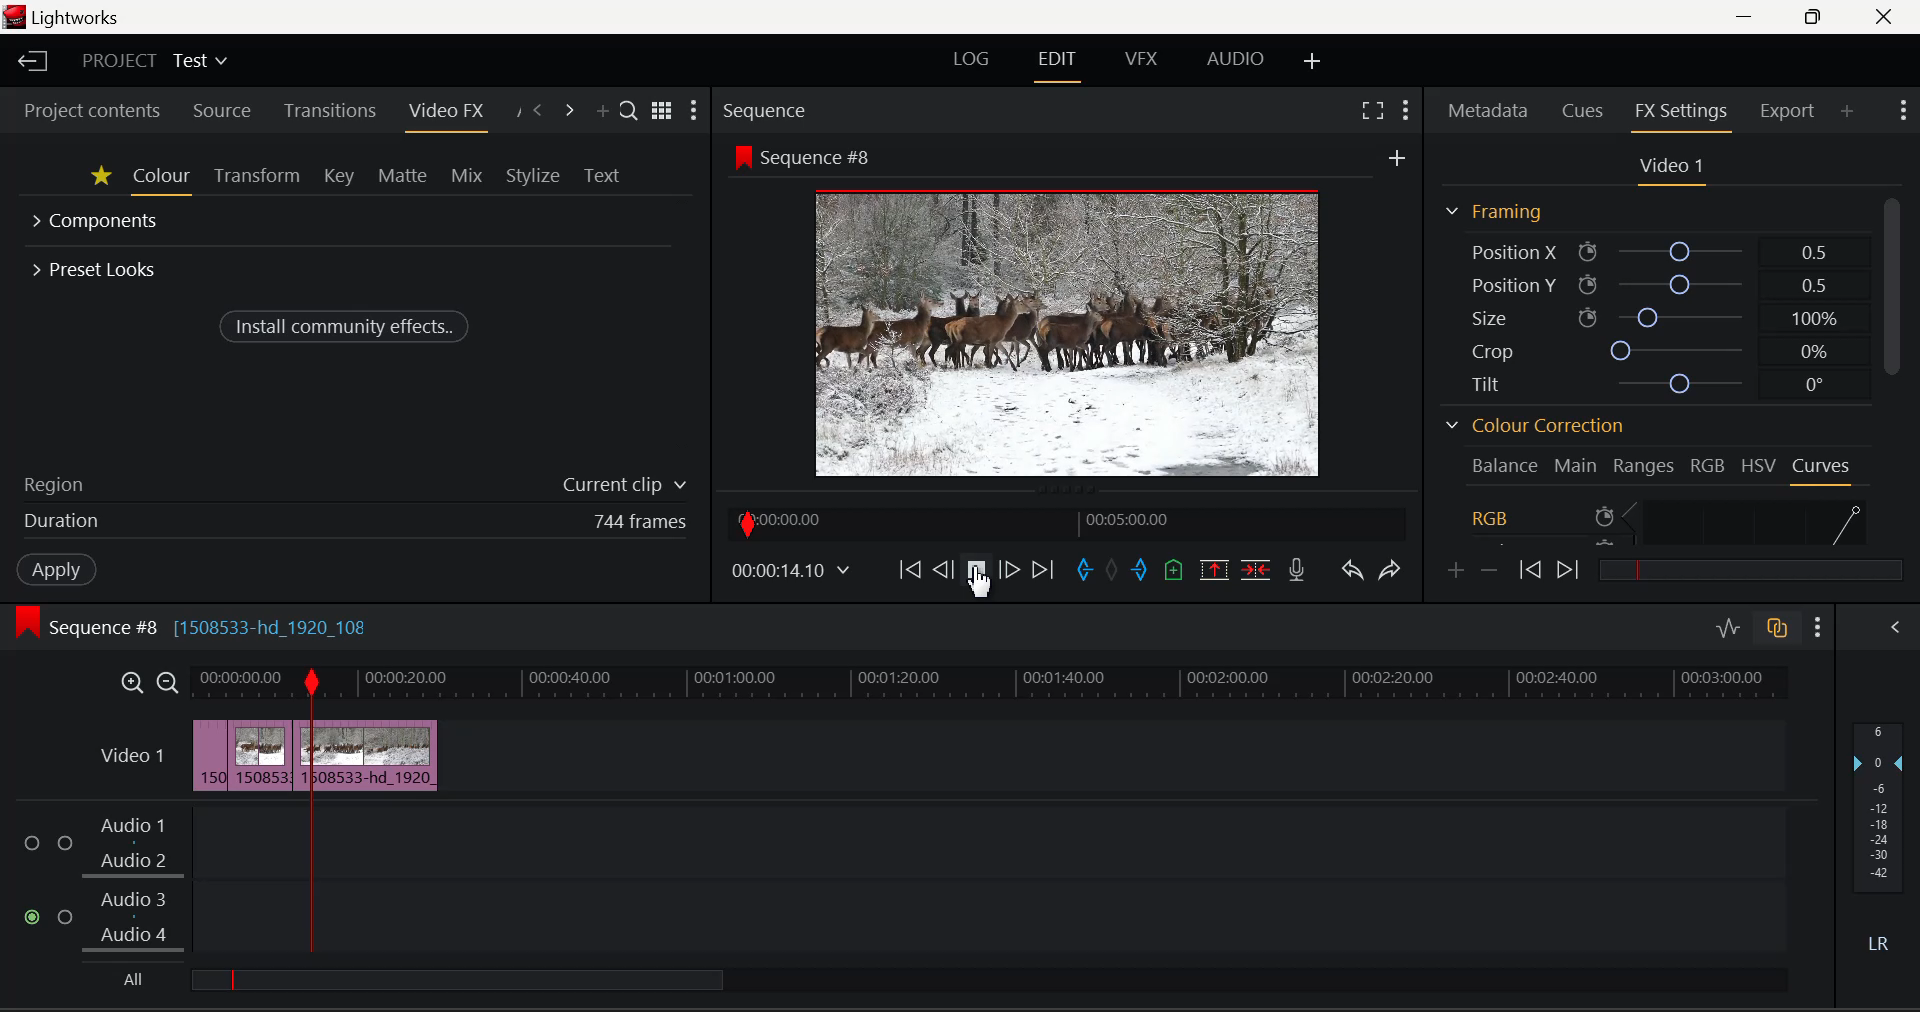  What do you see at coordinates (98, 223) in the screenshot?
I see `Components Section` at bounding box center [98, 223].